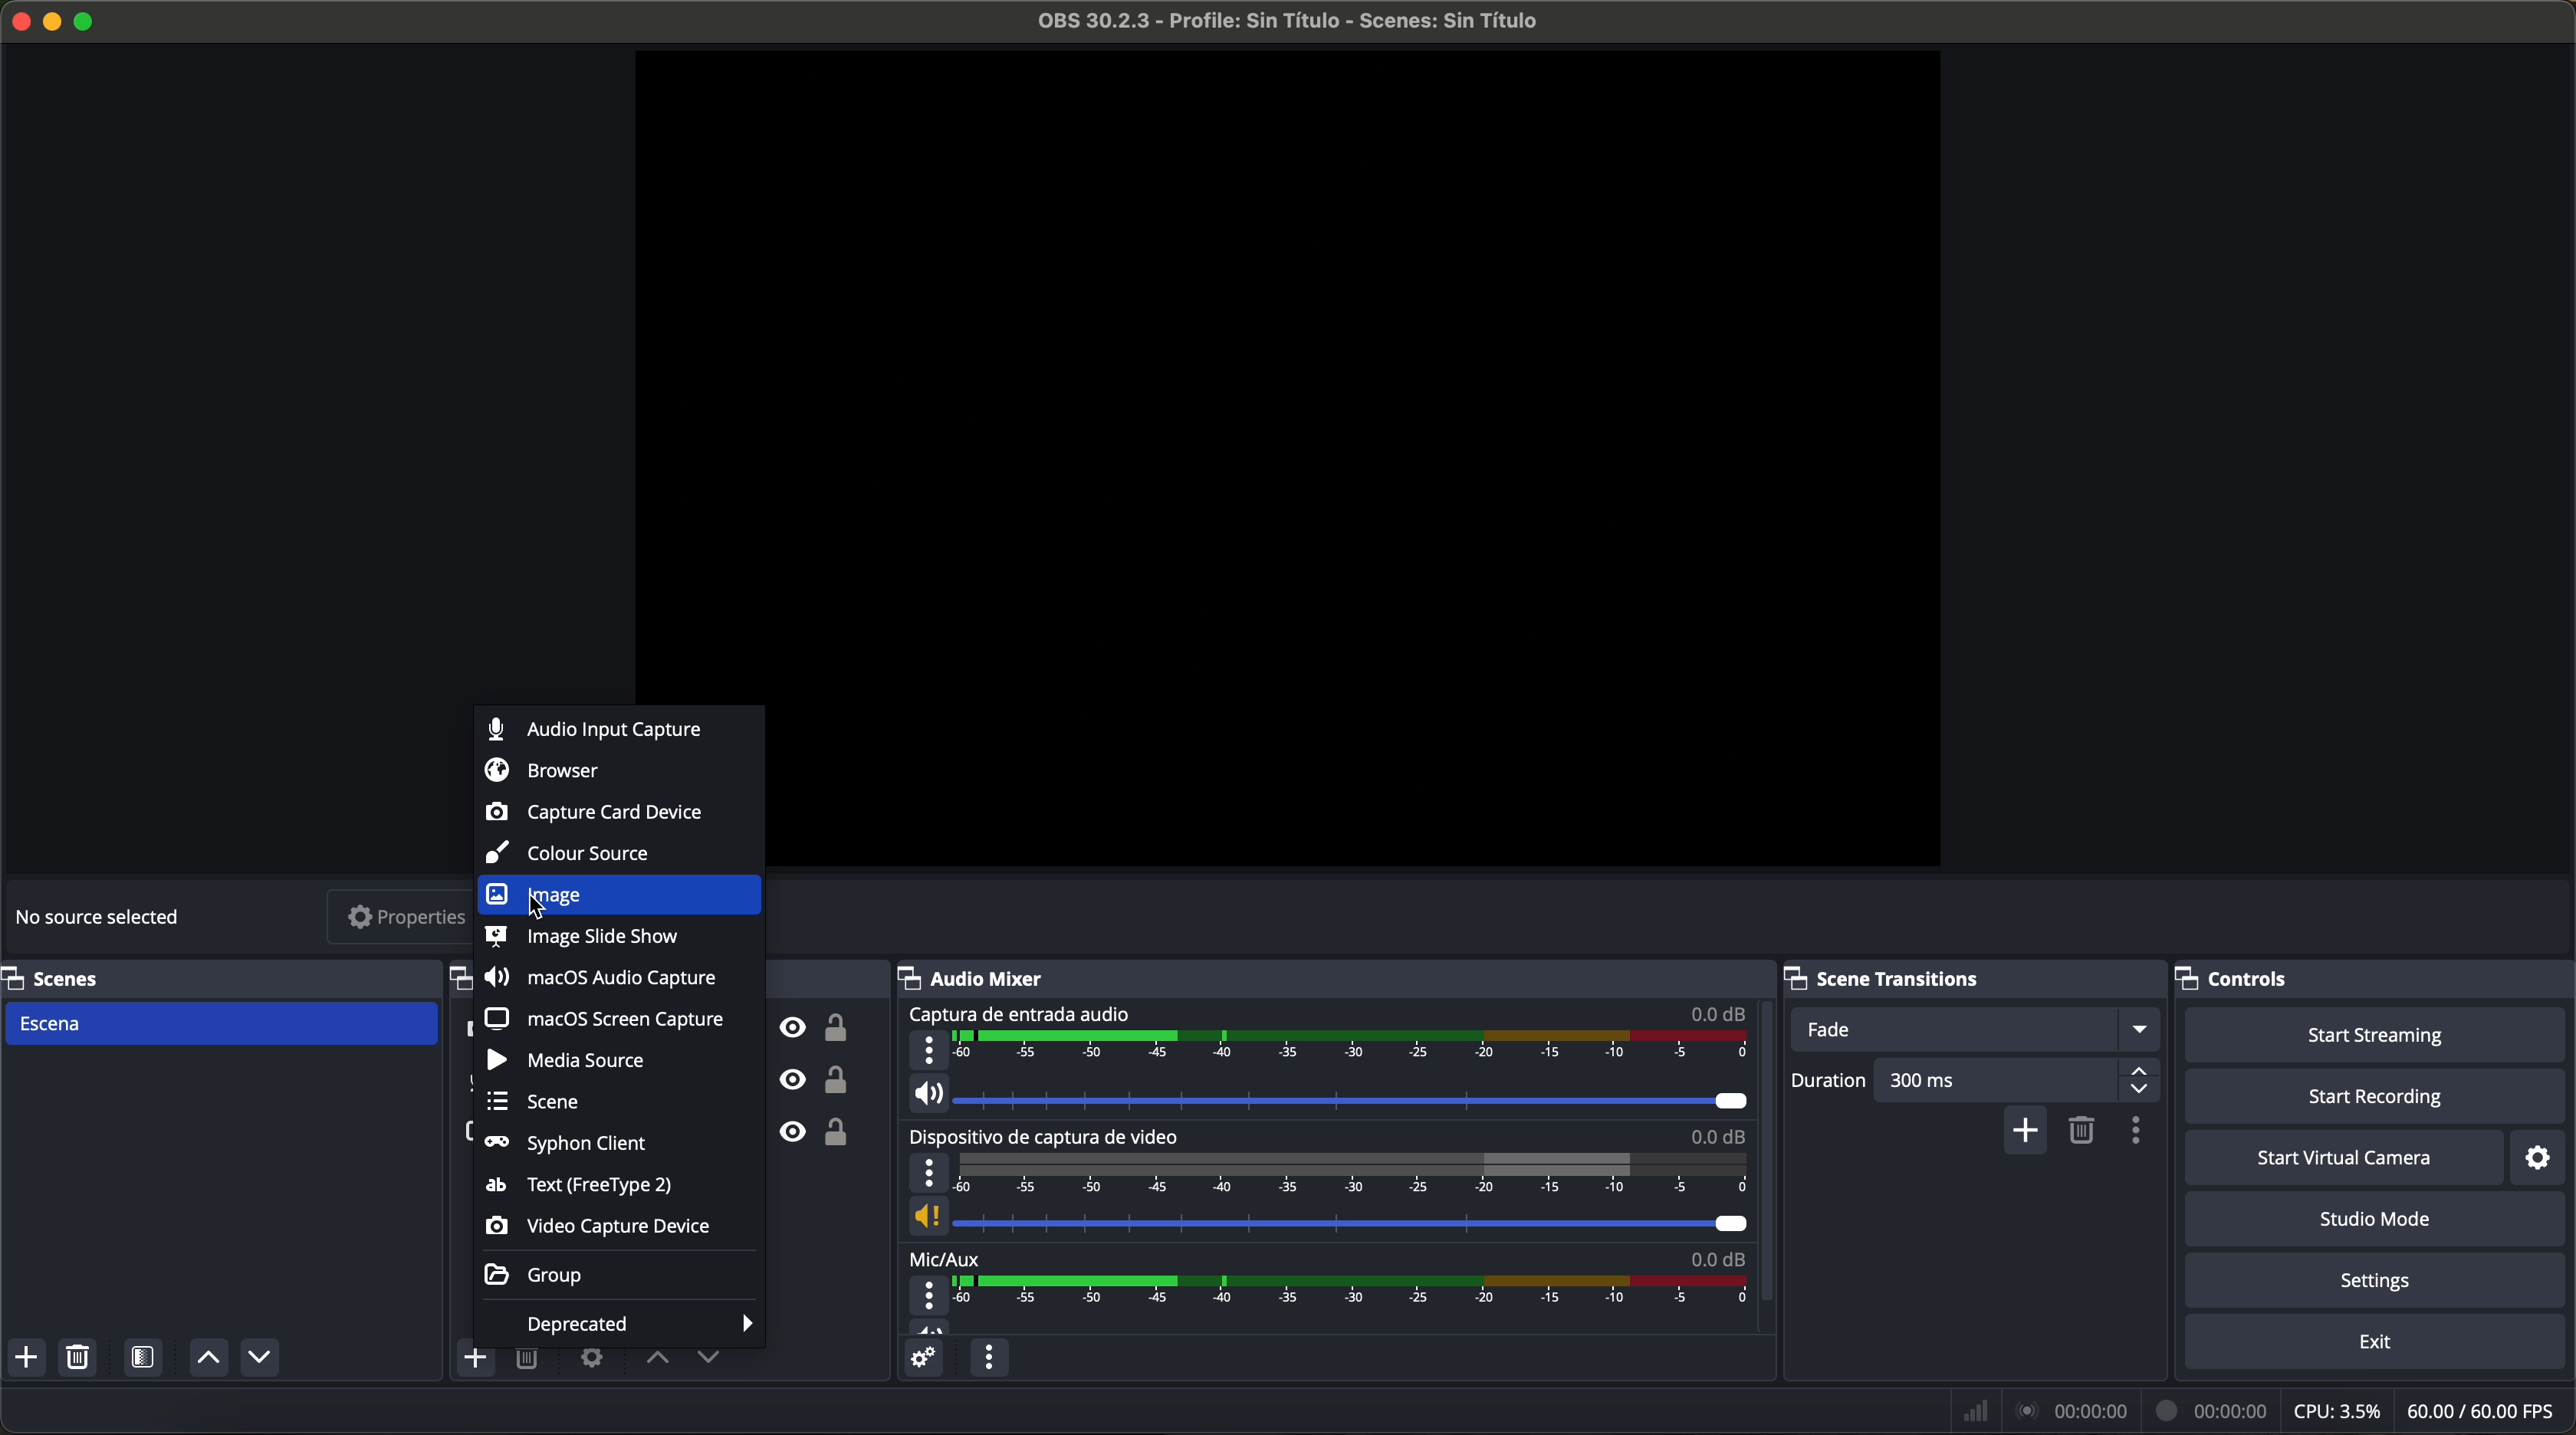 Image resolution: width=2576 pixels, height=1435 pixels. Describe the element at coordinates (930, 1326) in the screenshot. I see `vol` at that location.